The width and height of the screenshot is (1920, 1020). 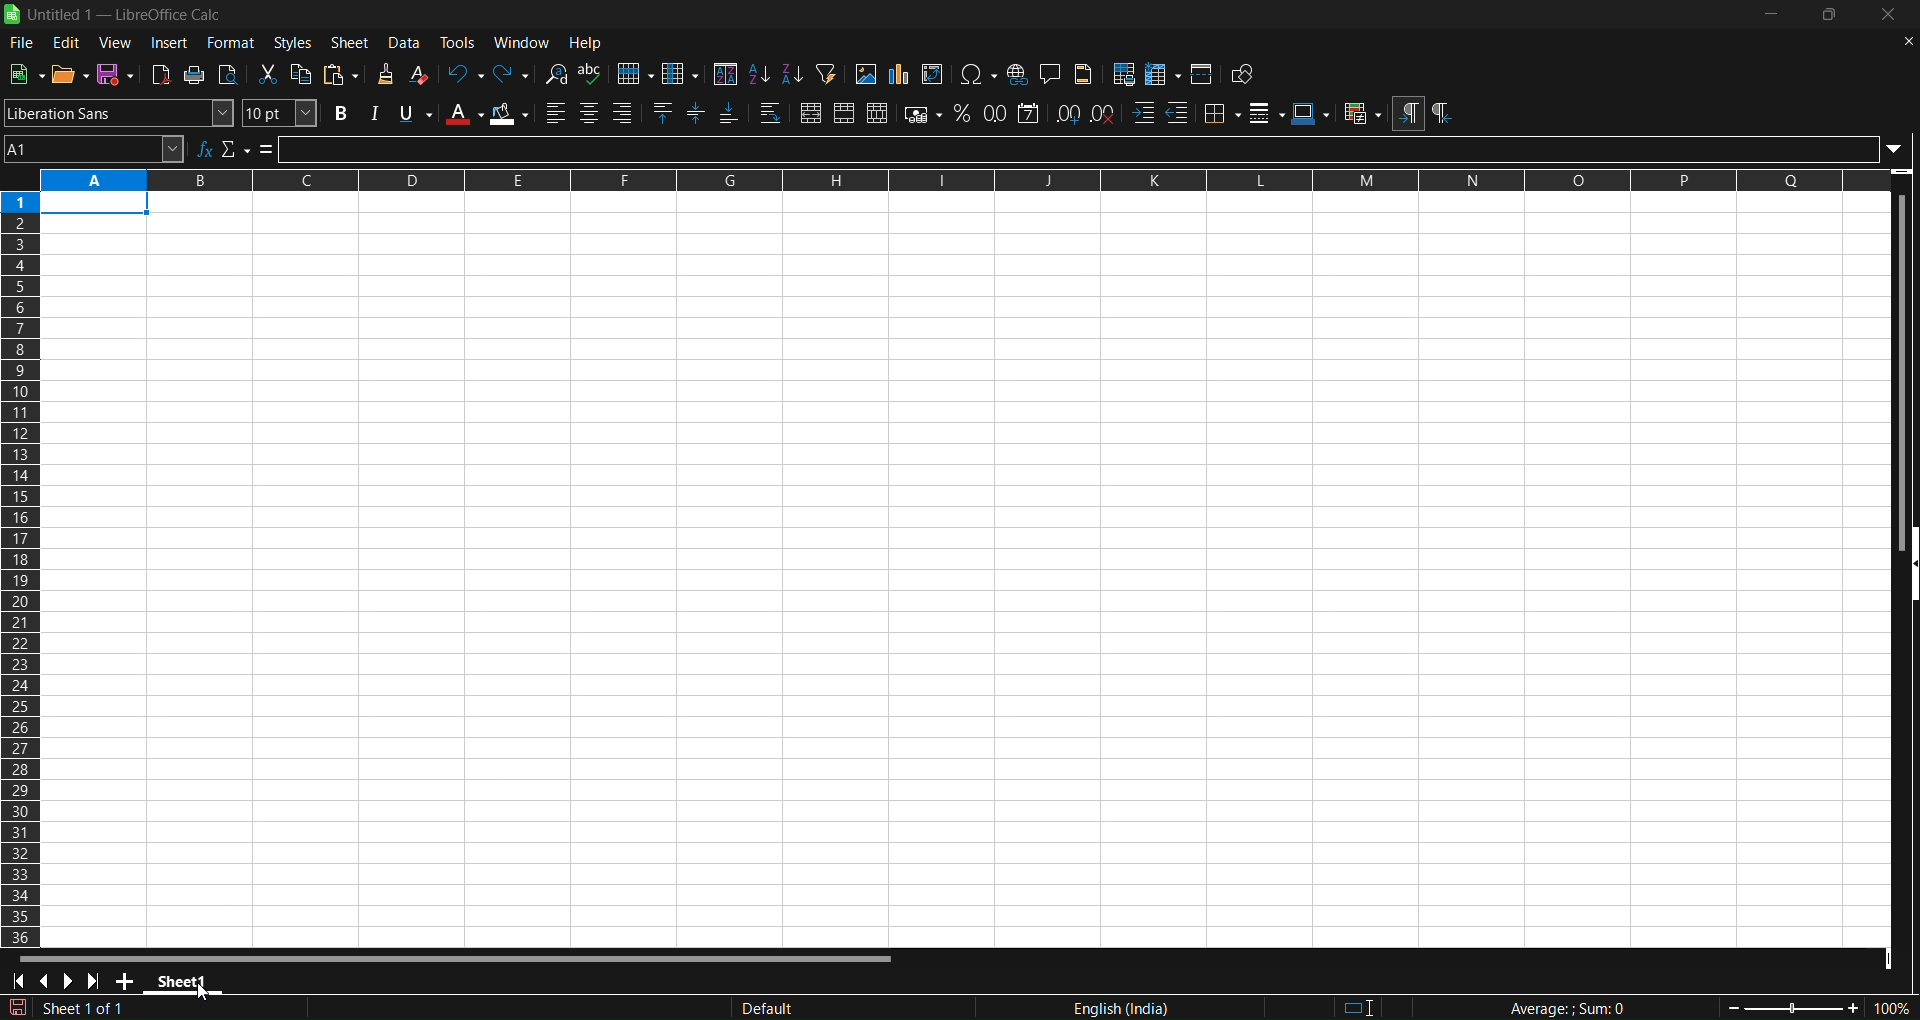 What do you see at coordinates (966, 114) in the screenshot?
I see `format  as percent` at bounding box center [966, 114].